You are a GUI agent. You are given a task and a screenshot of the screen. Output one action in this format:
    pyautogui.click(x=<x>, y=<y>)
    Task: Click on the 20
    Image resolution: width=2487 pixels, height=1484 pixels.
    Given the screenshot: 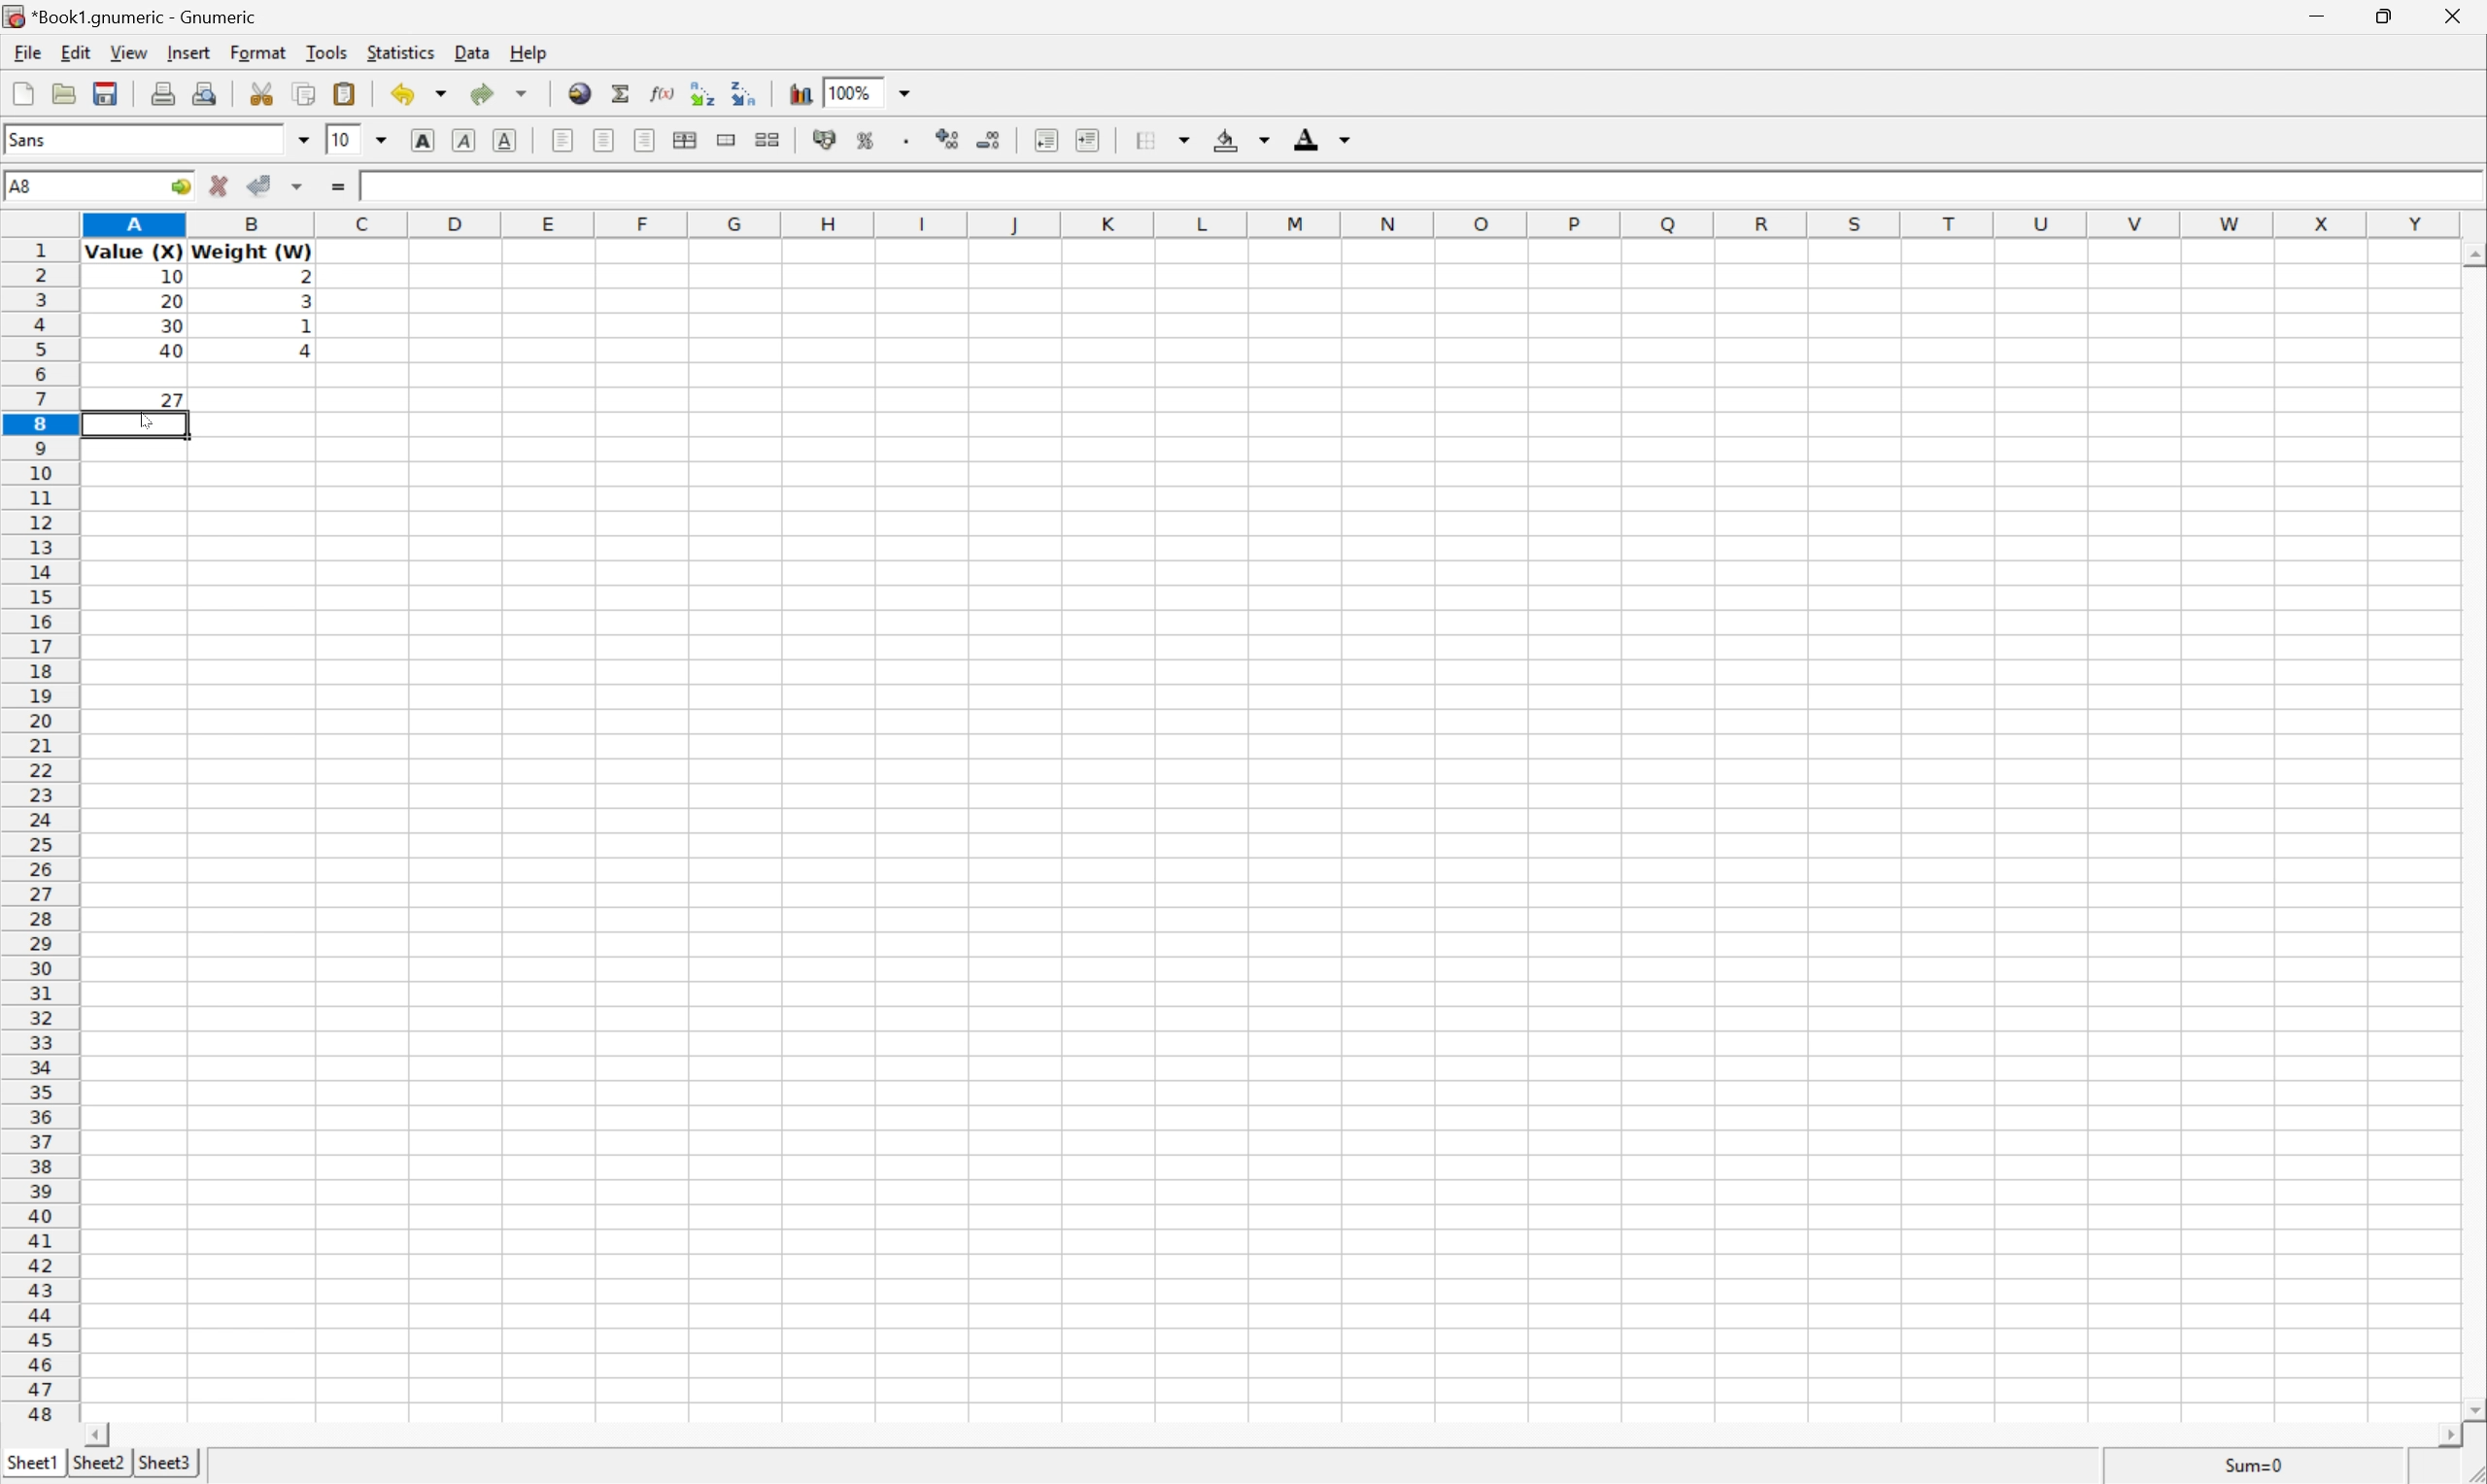 What is the action you would take?
    pyautogui.click(x=173, y=298)
    